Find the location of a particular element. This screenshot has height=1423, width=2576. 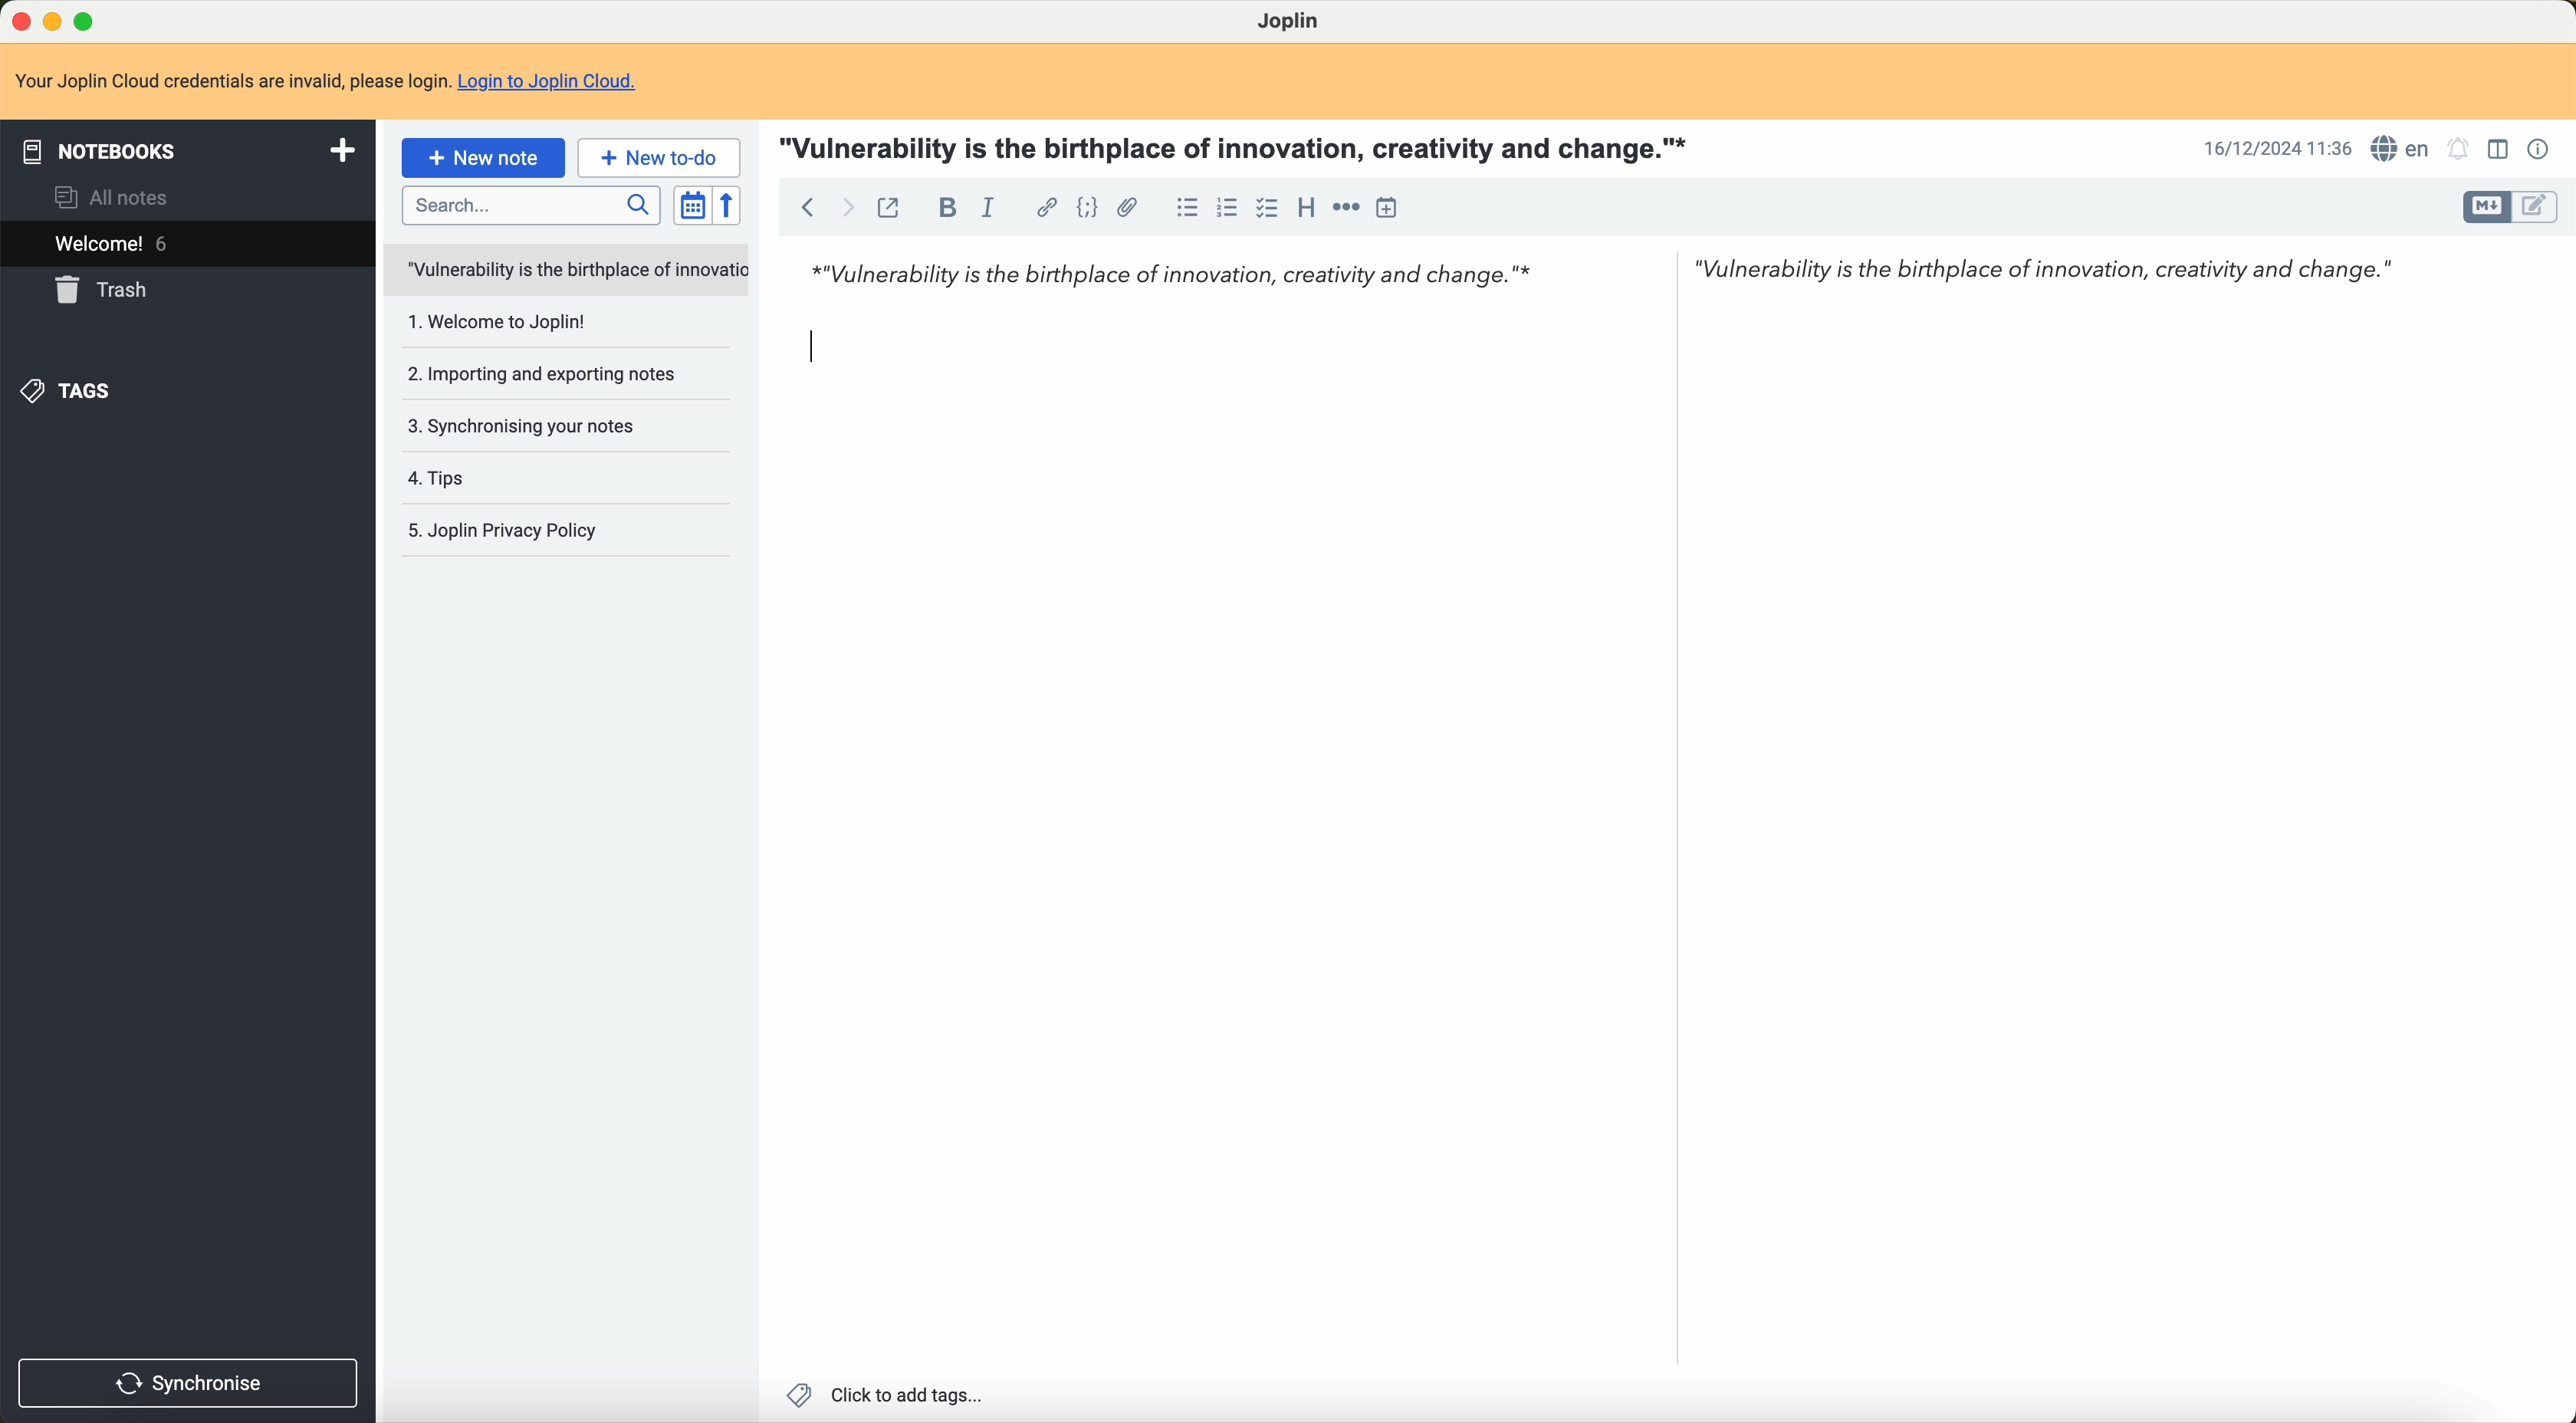

note properties is located at coordinates (2540, 149).